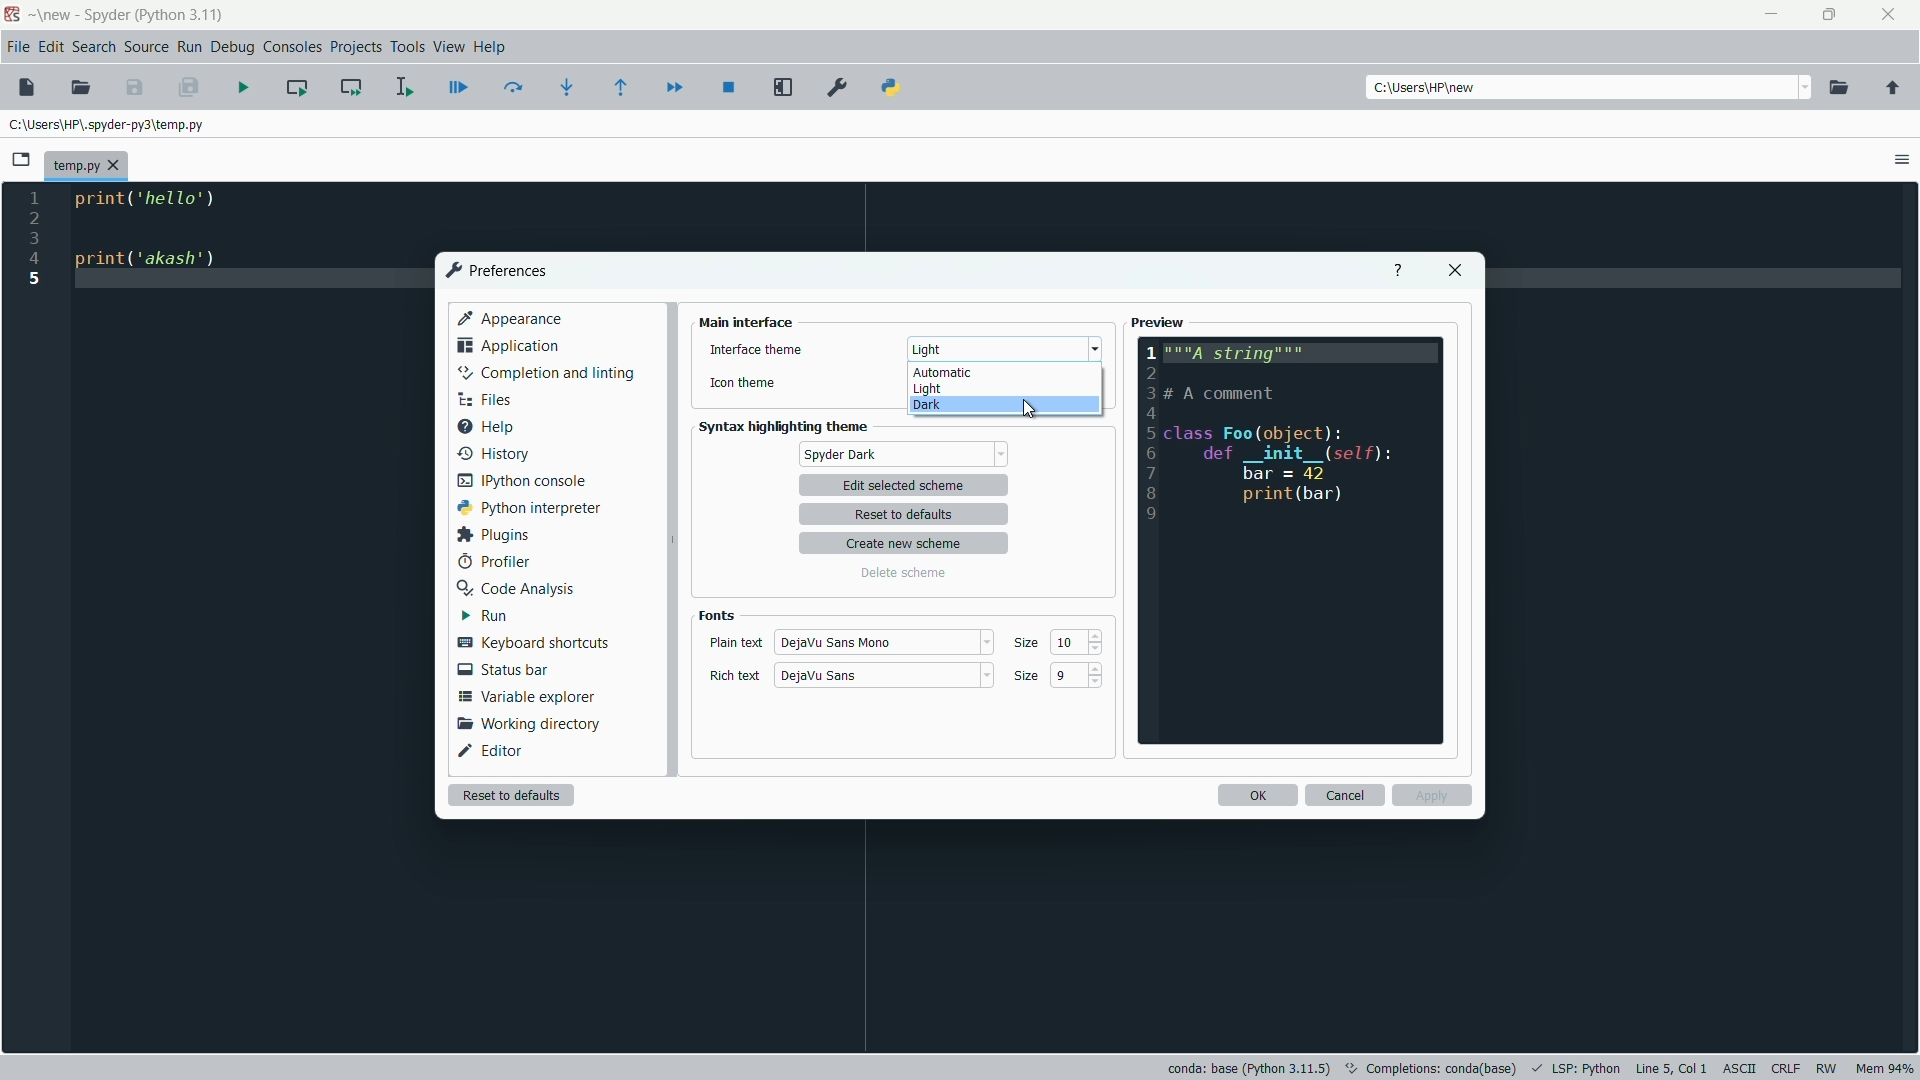 The image size is (1920, 1080). What do you see at coordinates (1067, 677) in the screenshot?
I see `9` at bounding box center [1067, 677].